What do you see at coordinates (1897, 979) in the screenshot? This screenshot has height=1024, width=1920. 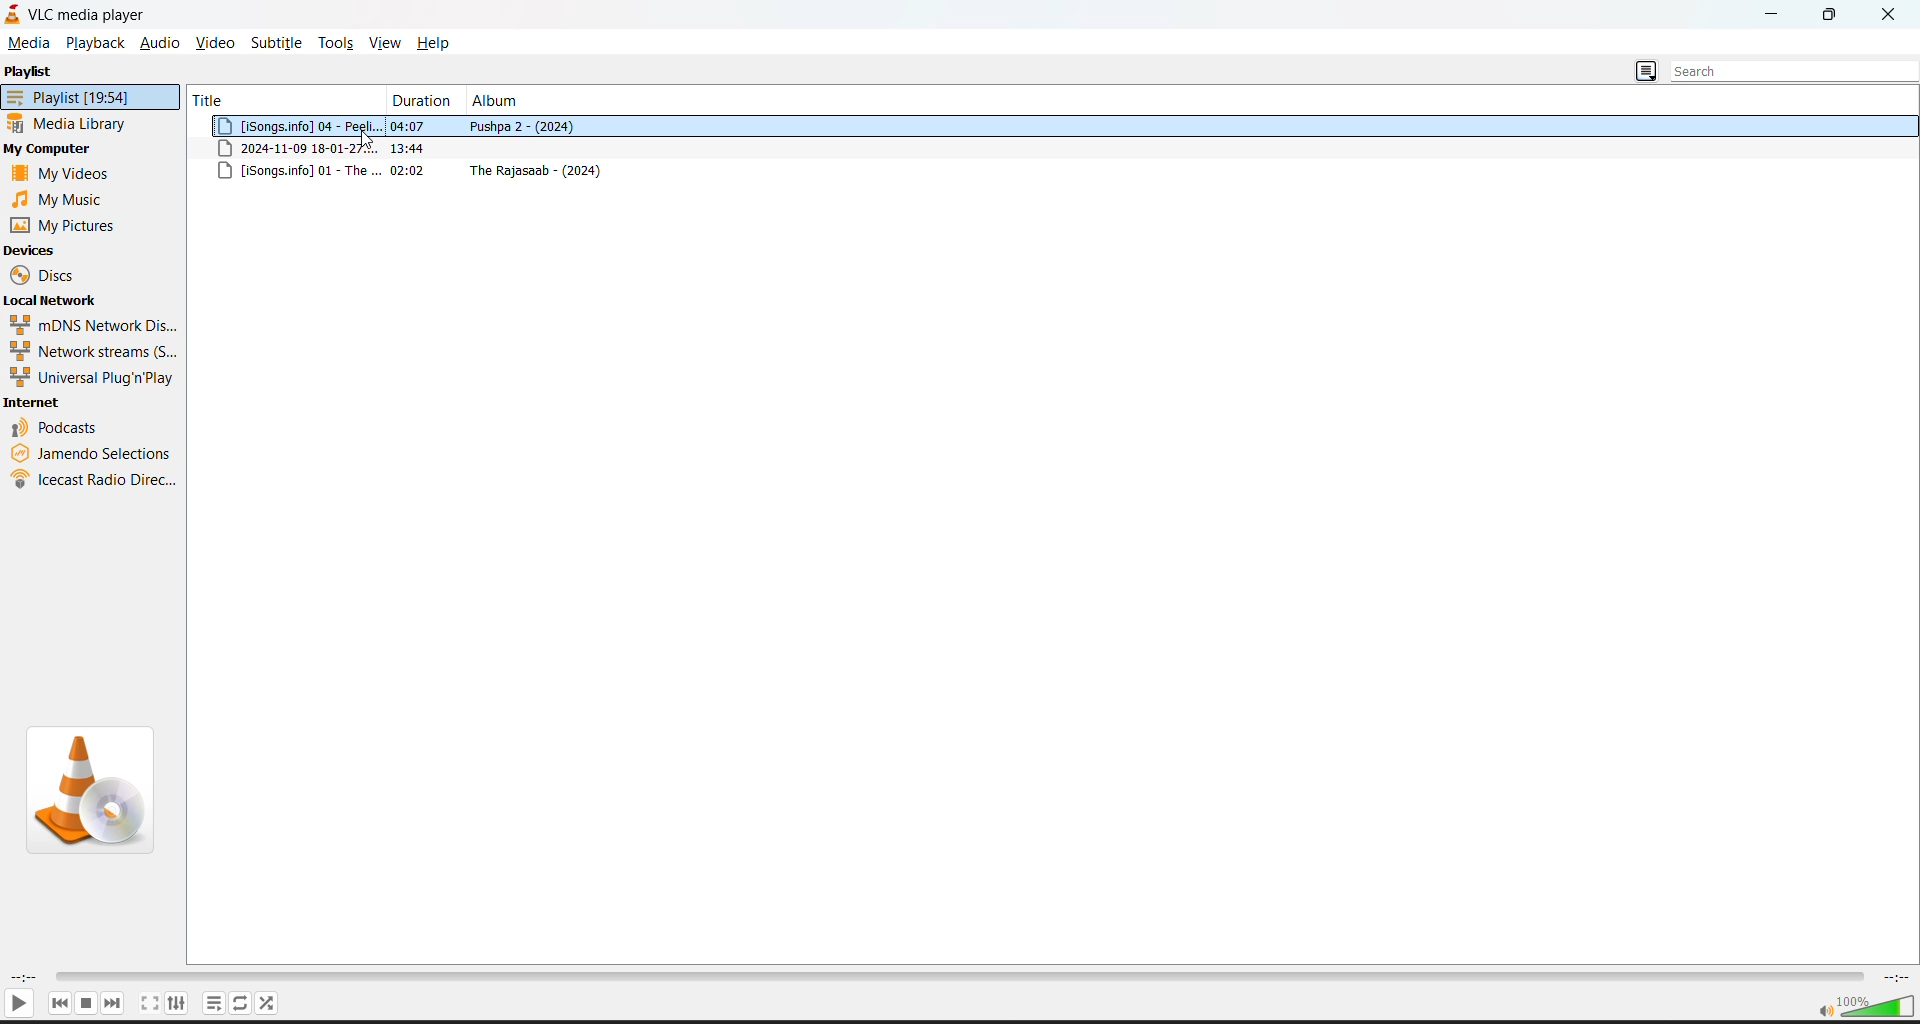 I see `total track time` at bounding box center [1897, 979].